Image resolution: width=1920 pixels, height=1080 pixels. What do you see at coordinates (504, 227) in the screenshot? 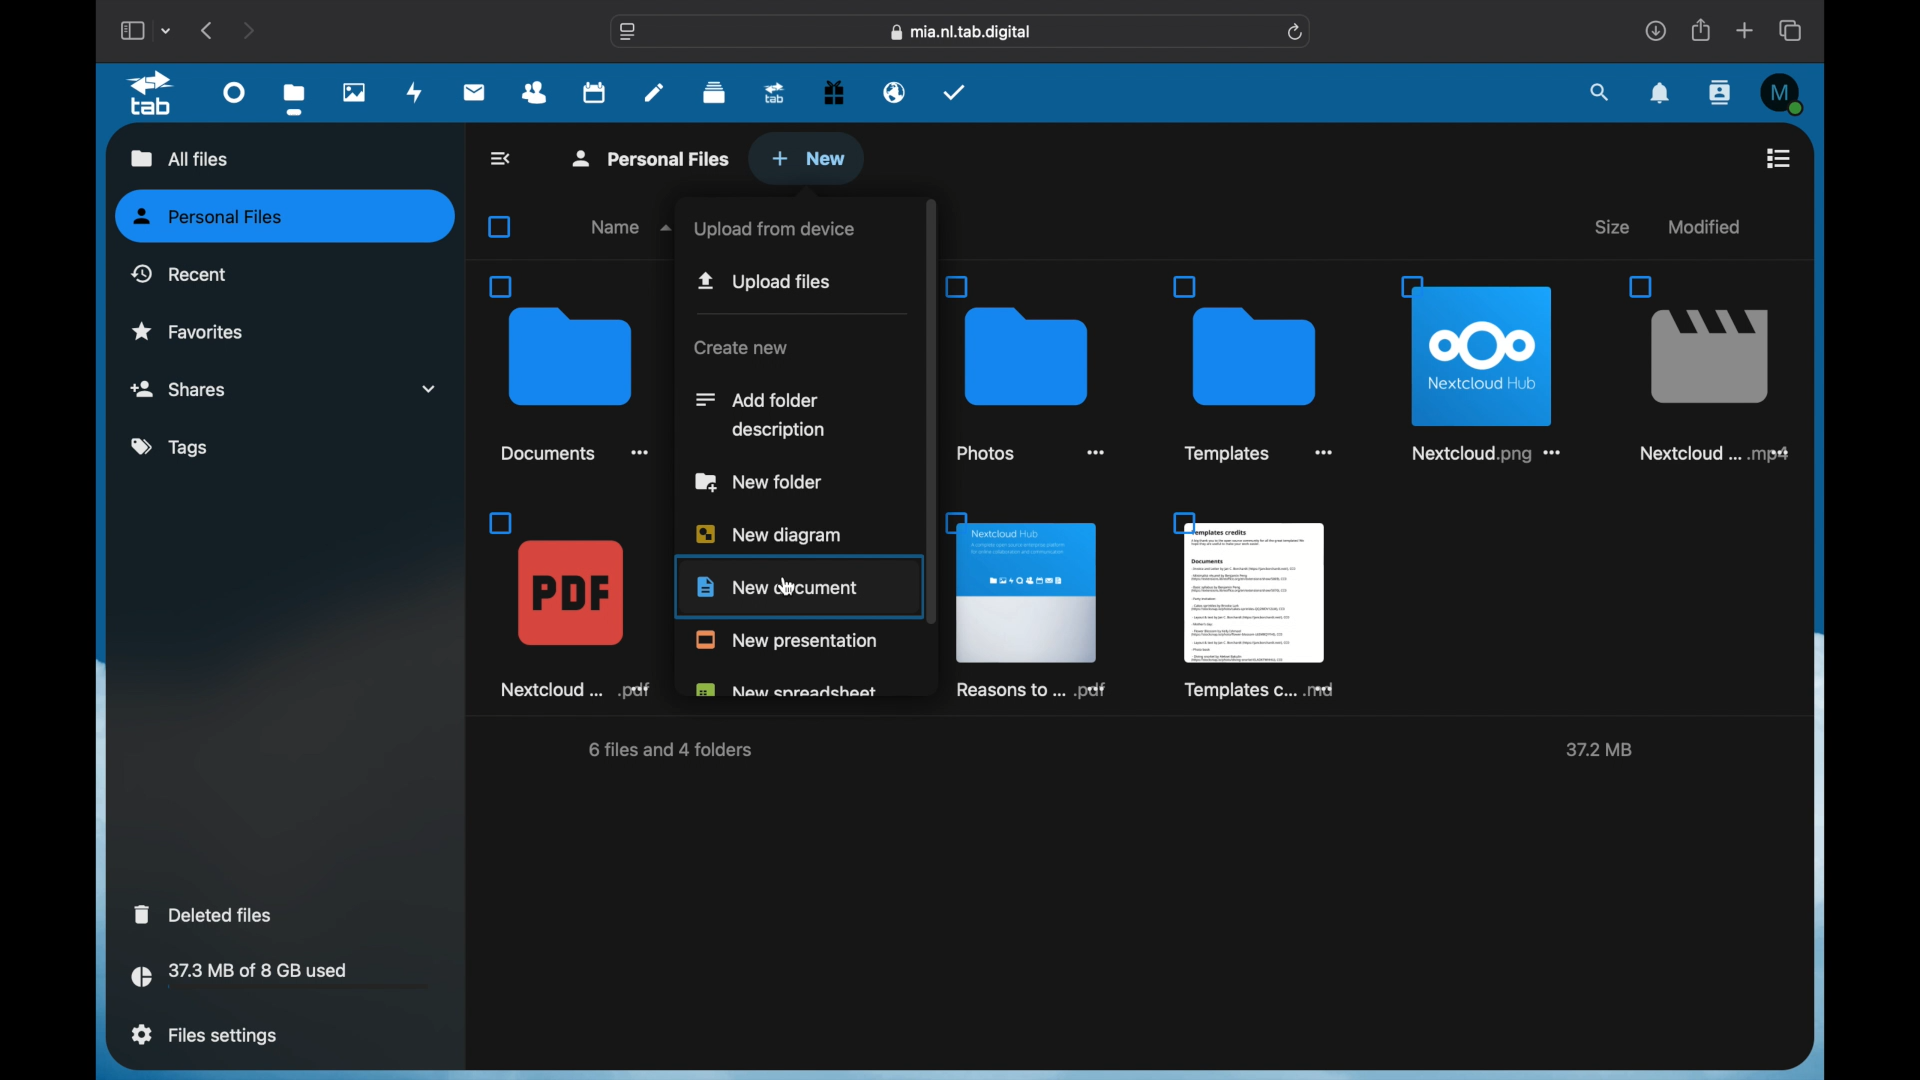
I see `checkbox` at bounding box center [504, 227].